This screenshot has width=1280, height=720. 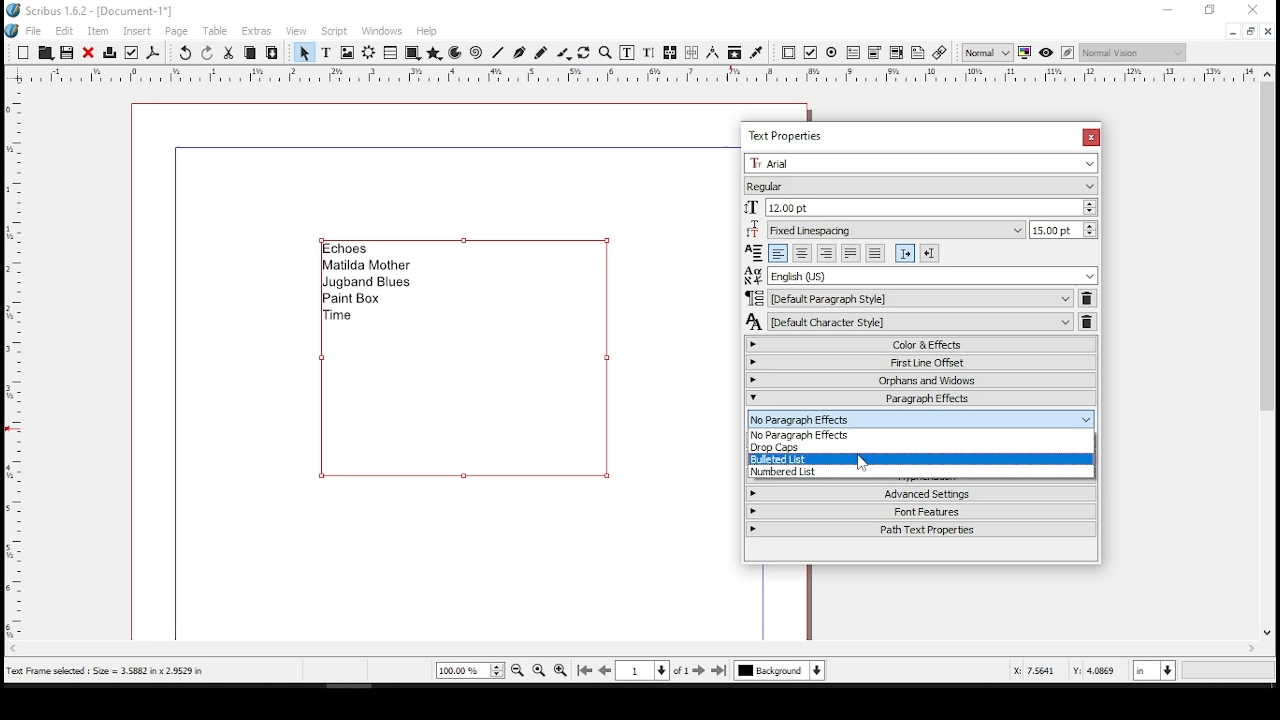 What do you see at coordinates (564, 53) in the screenshot?
I see `calligraphy lines` at bounding box center [564, 53].